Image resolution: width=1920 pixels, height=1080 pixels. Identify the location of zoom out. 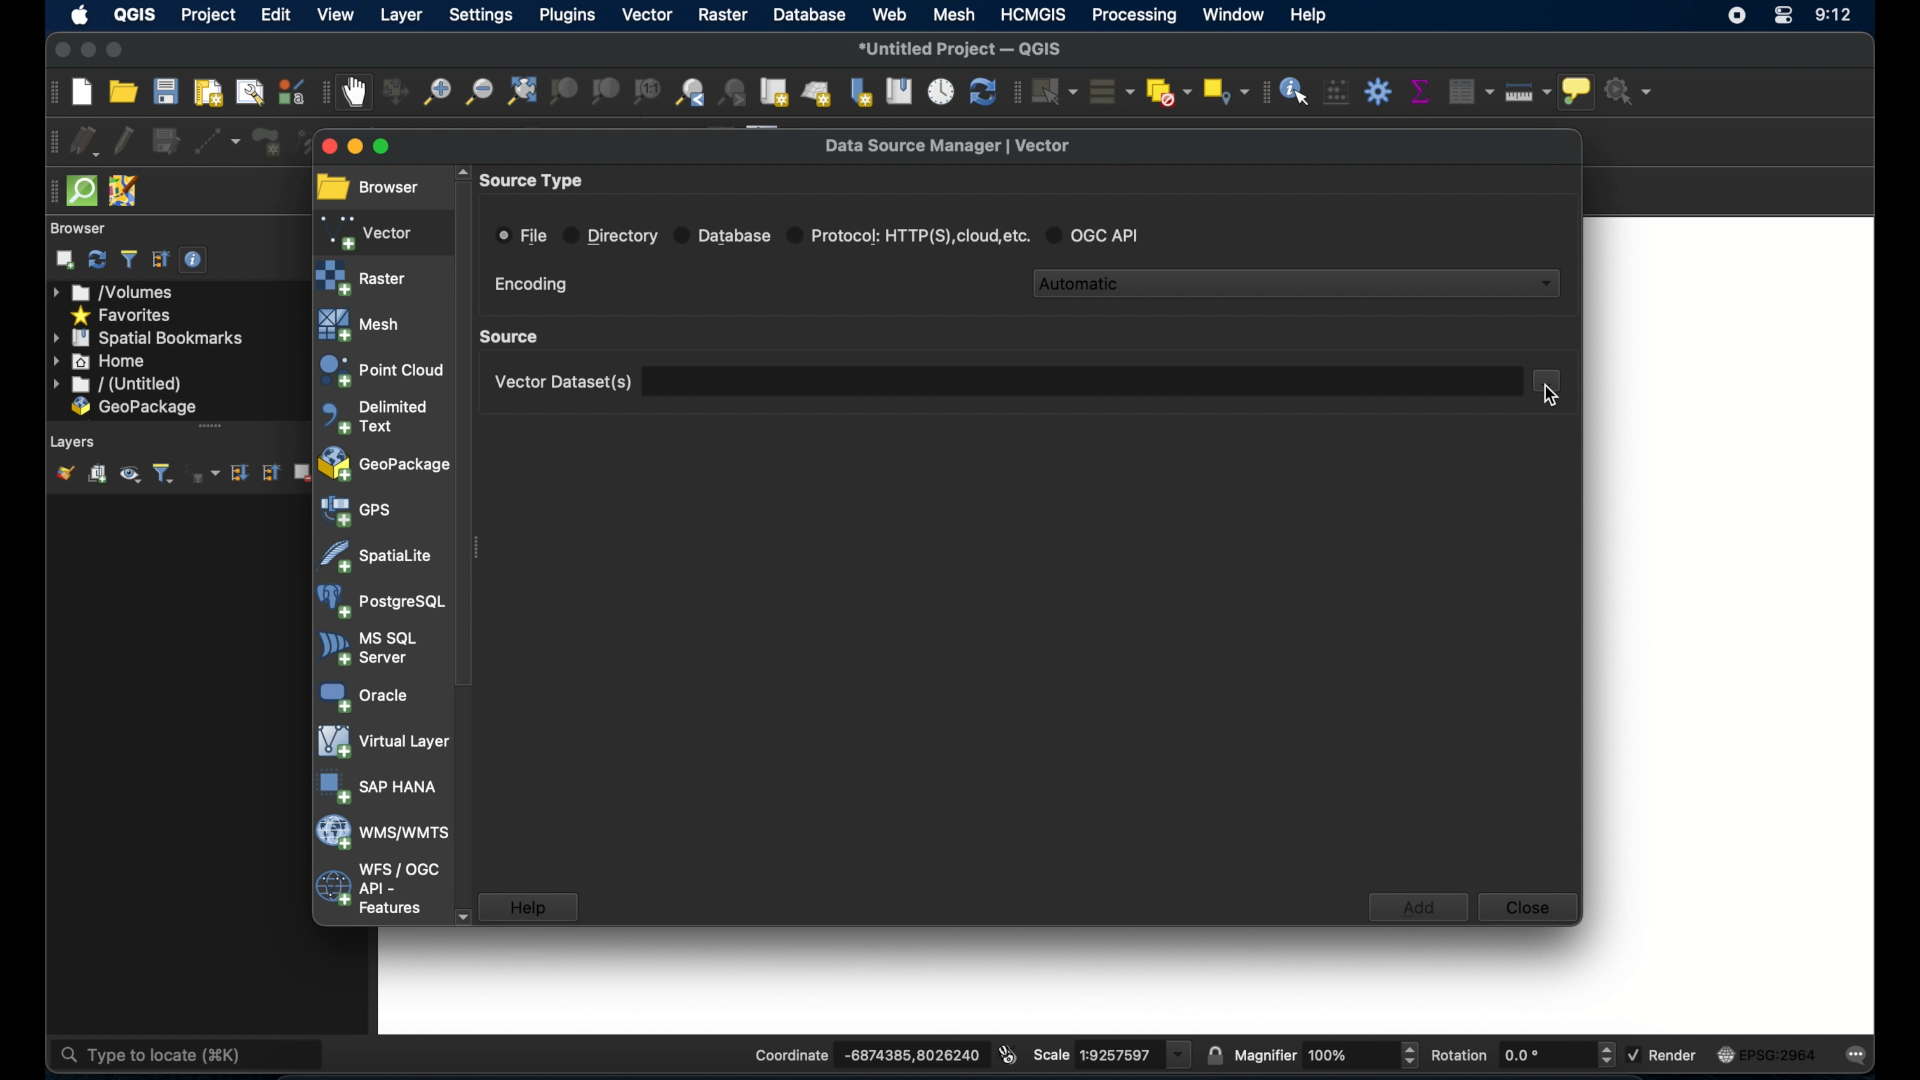
(478, 95).